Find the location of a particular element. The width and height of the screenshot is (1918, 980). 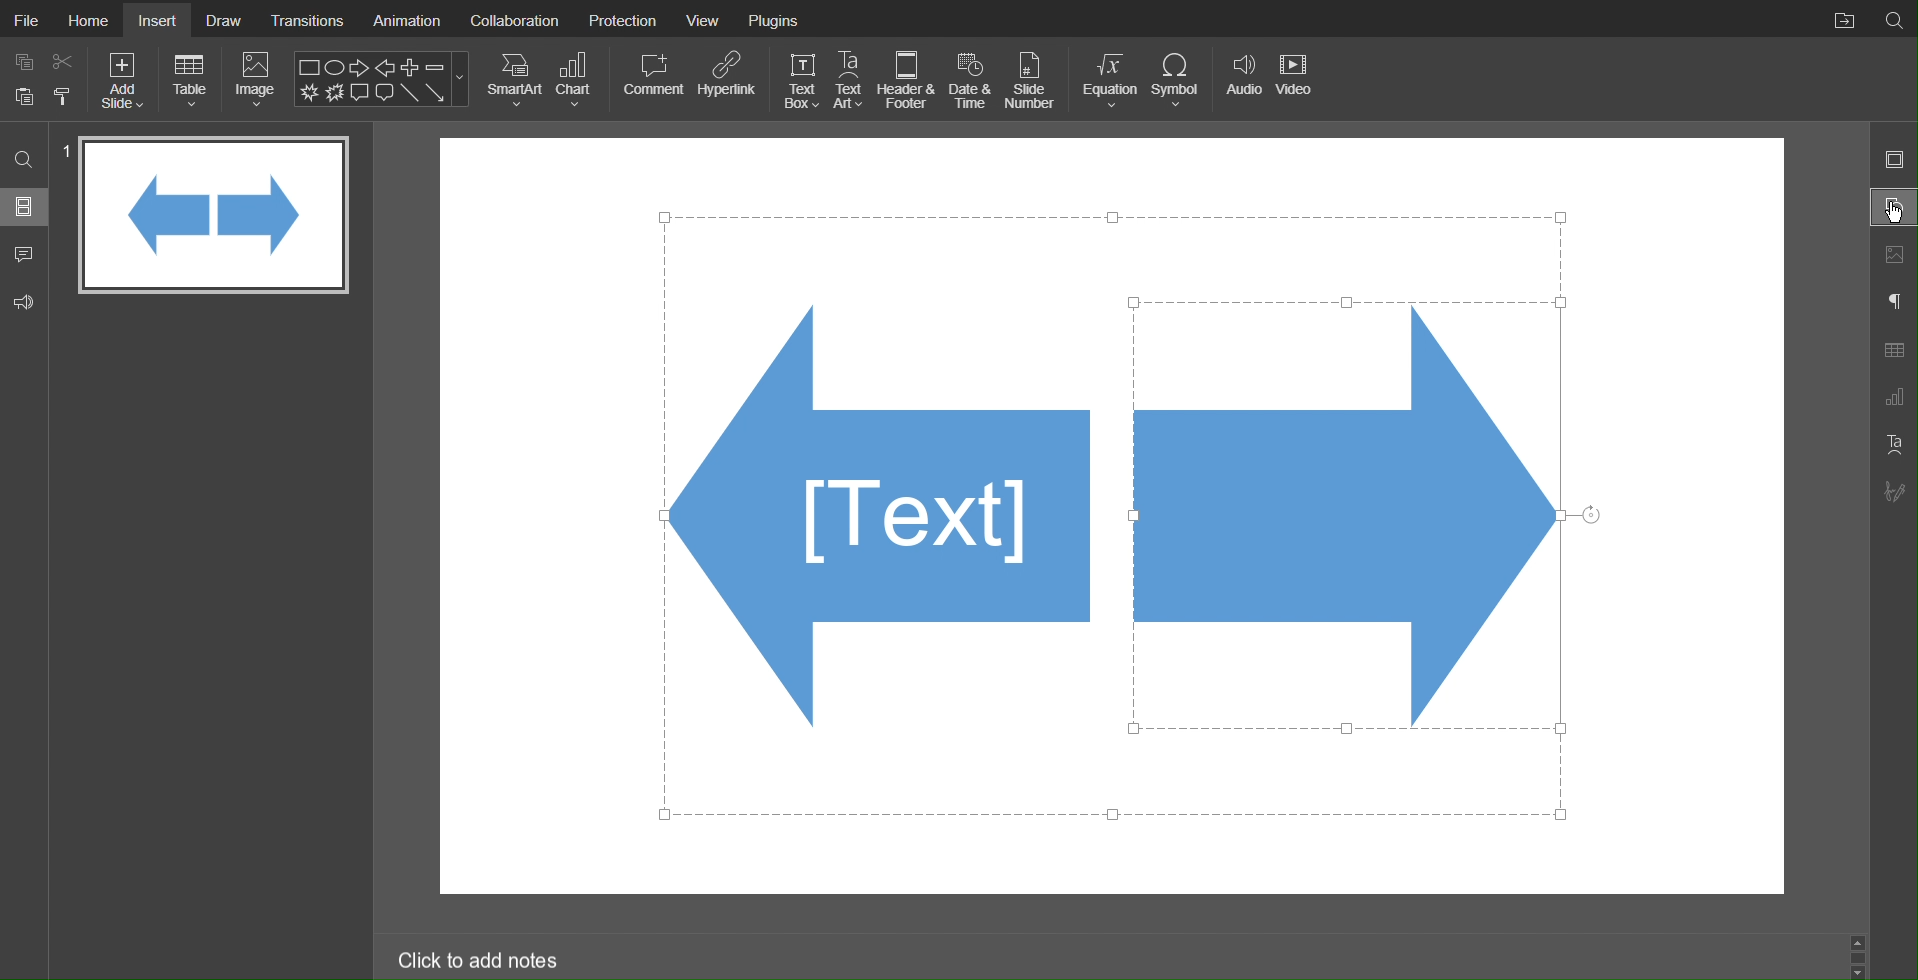

Slide Settings is located at coordinates (1895, 160).